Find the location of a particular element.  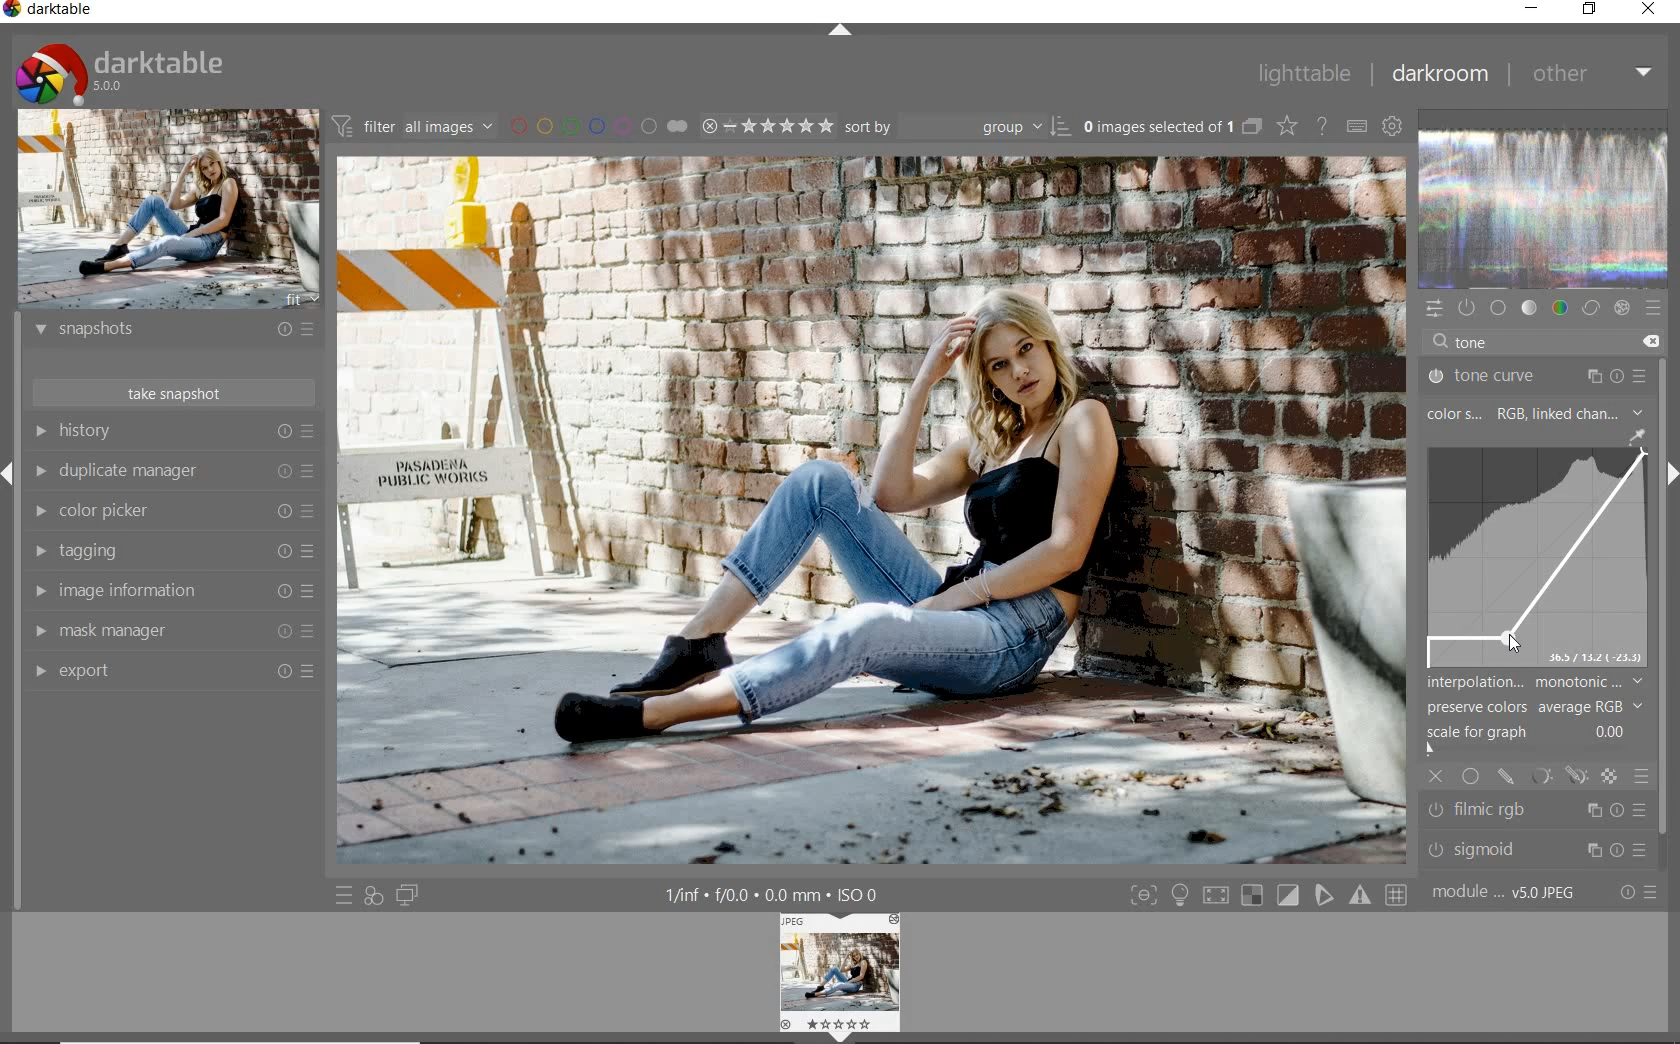

show global preferences is located at coordinates (1394, 127).